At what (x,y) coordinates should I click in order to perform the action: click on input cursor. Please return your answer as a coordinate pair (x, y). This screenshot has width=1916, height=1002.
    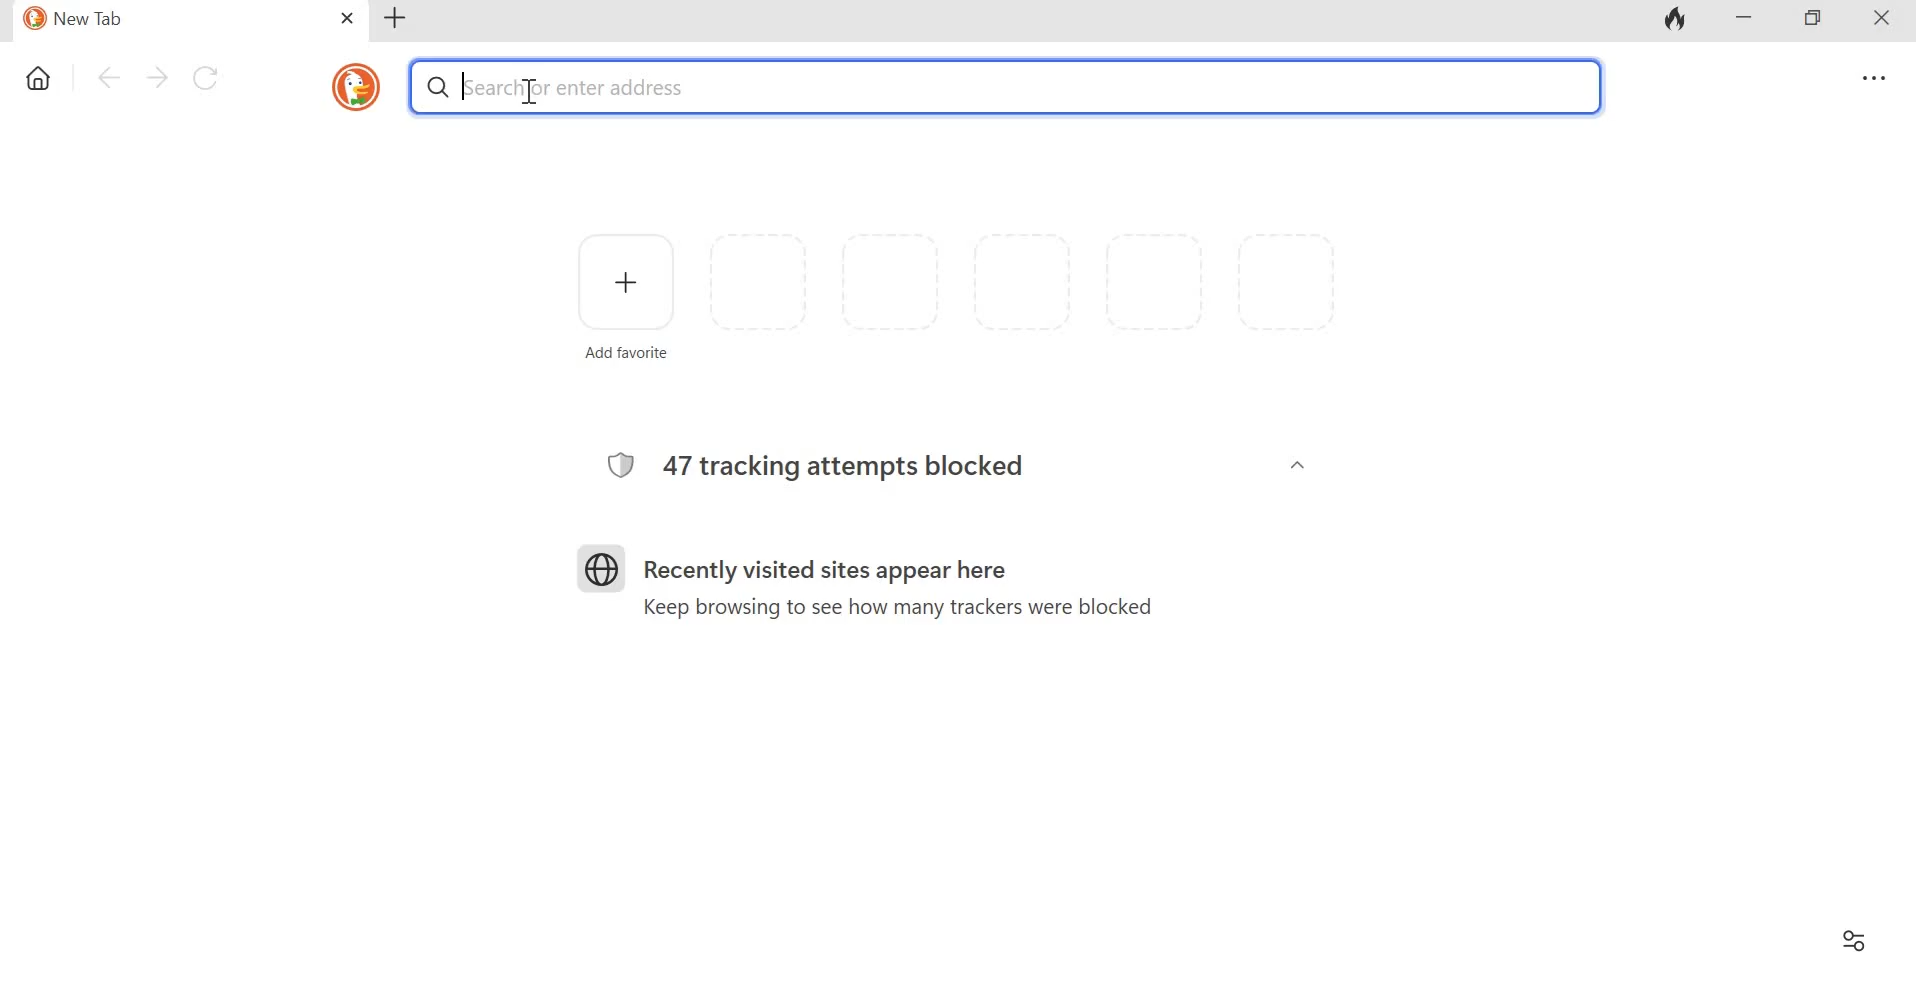
    Looking at the image, I should click on (468, 87).